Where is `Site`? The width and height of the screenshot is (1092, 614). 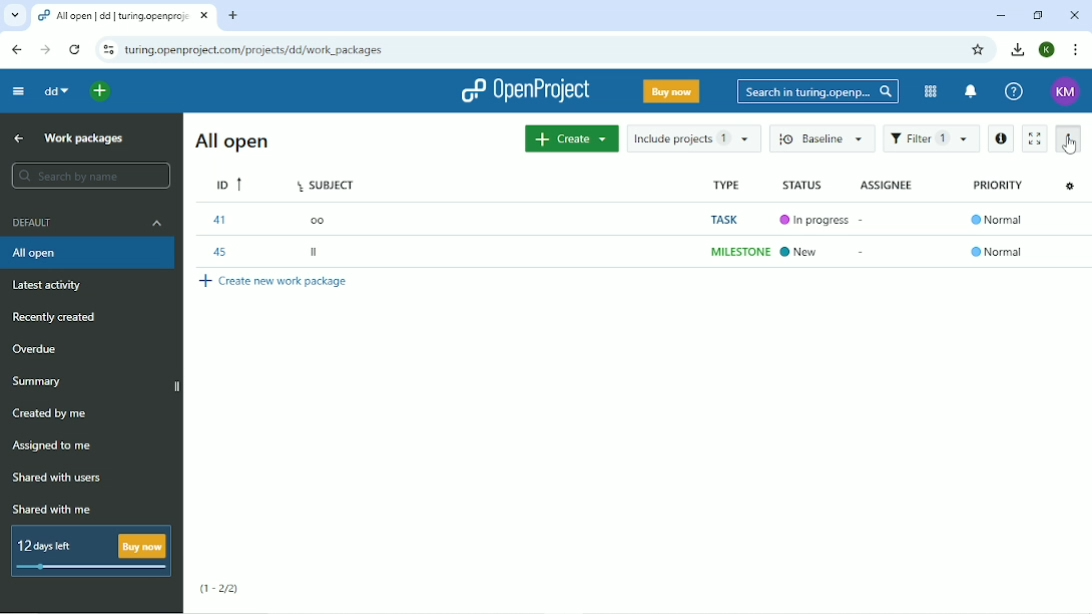 Site is located at coordinates (255, 49).